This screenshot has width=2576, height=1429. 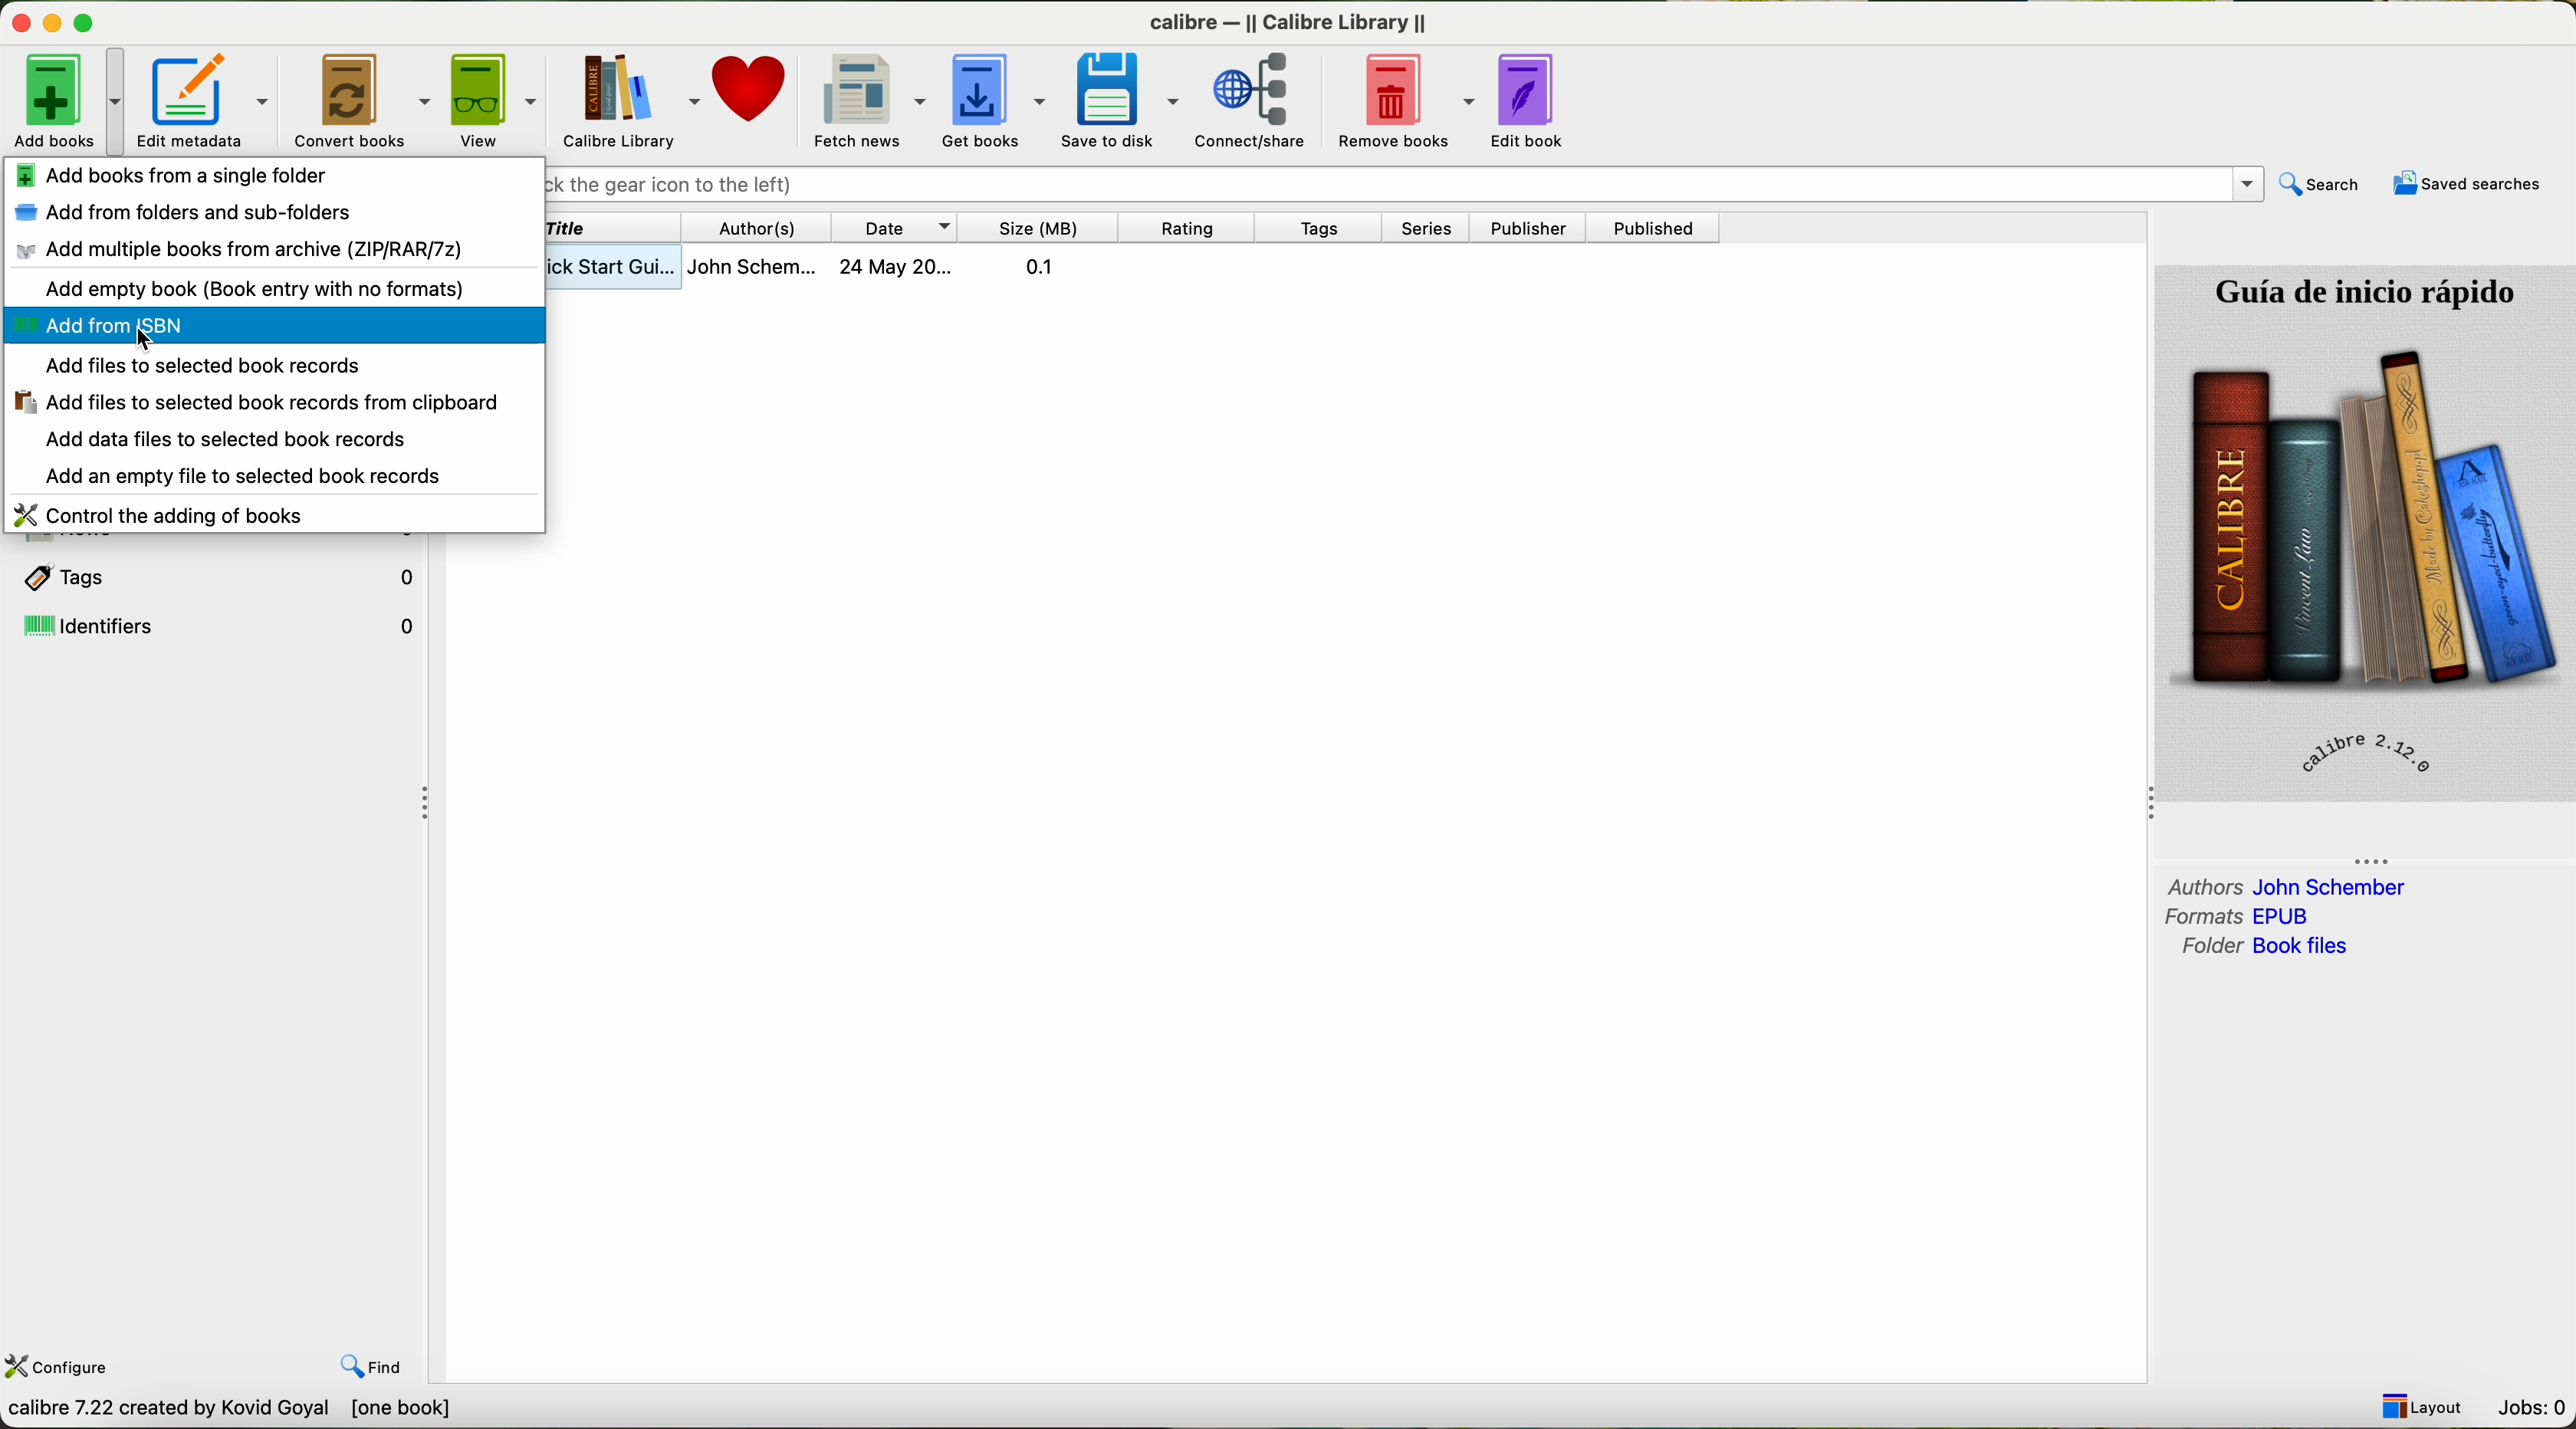 I want to click on add data files to selected book records, so click(x=225, y=440).